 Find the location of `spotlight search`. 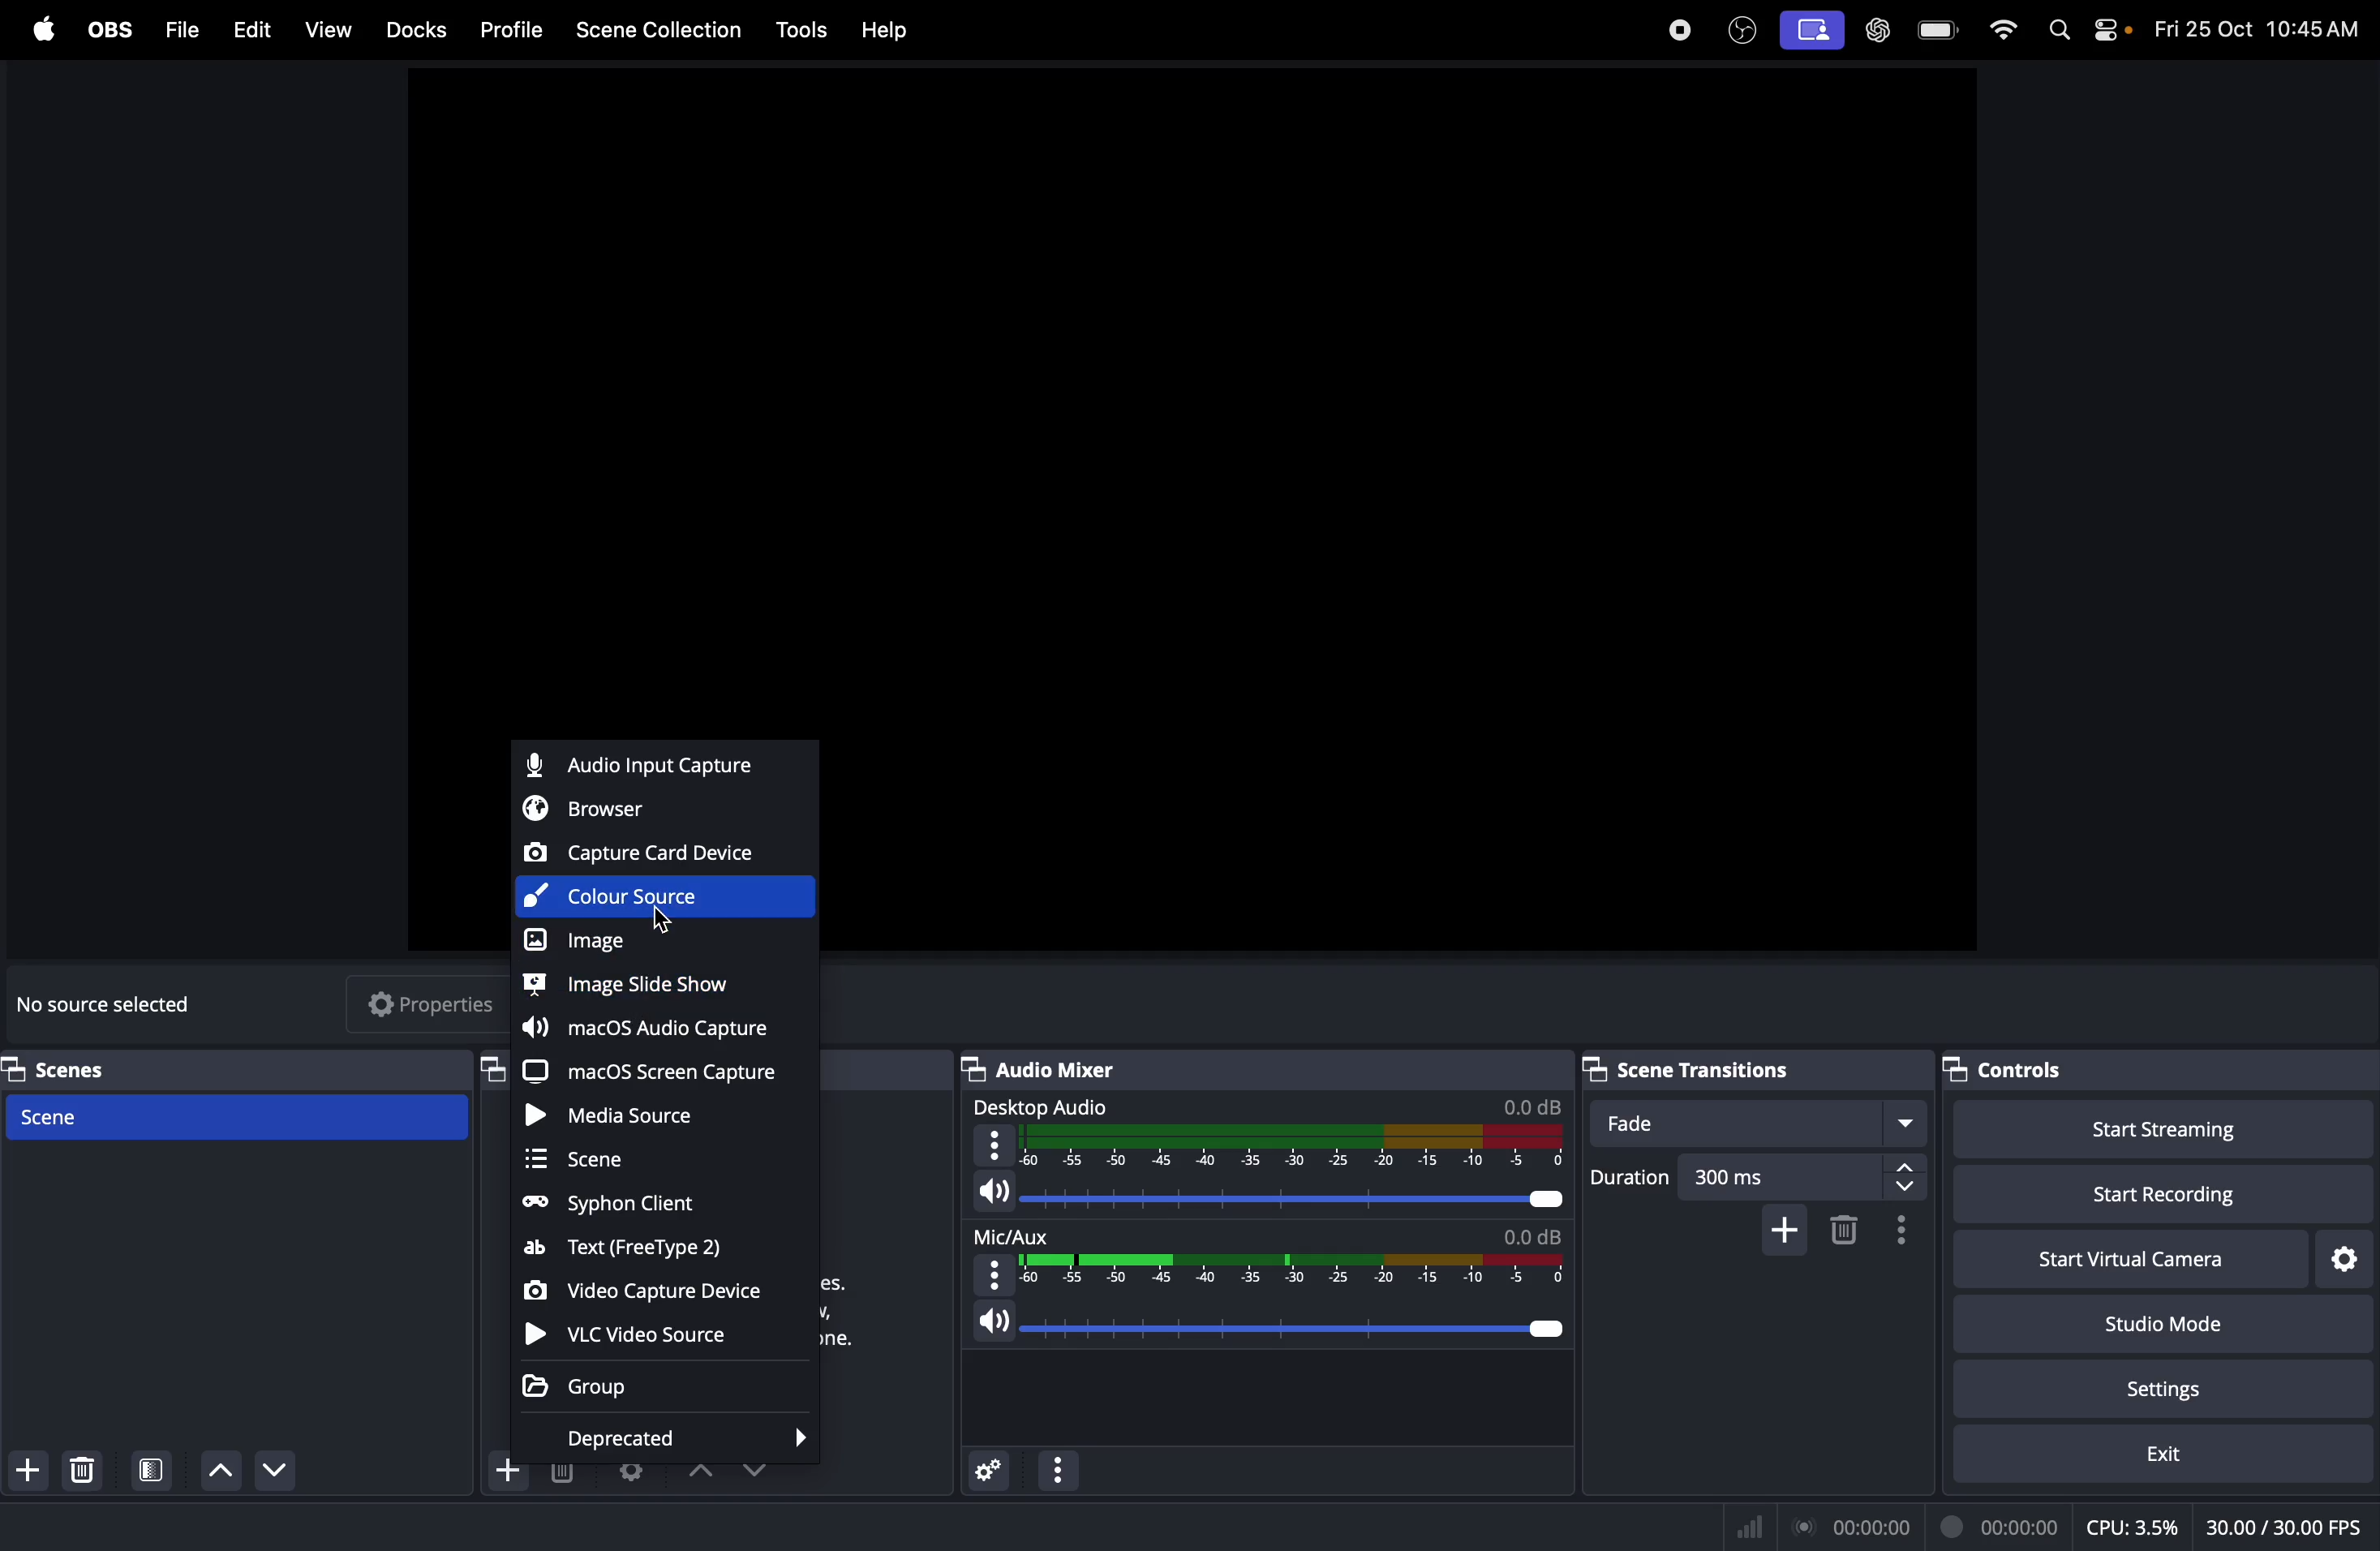

spotlight search is located at coordinates (2057, 28).